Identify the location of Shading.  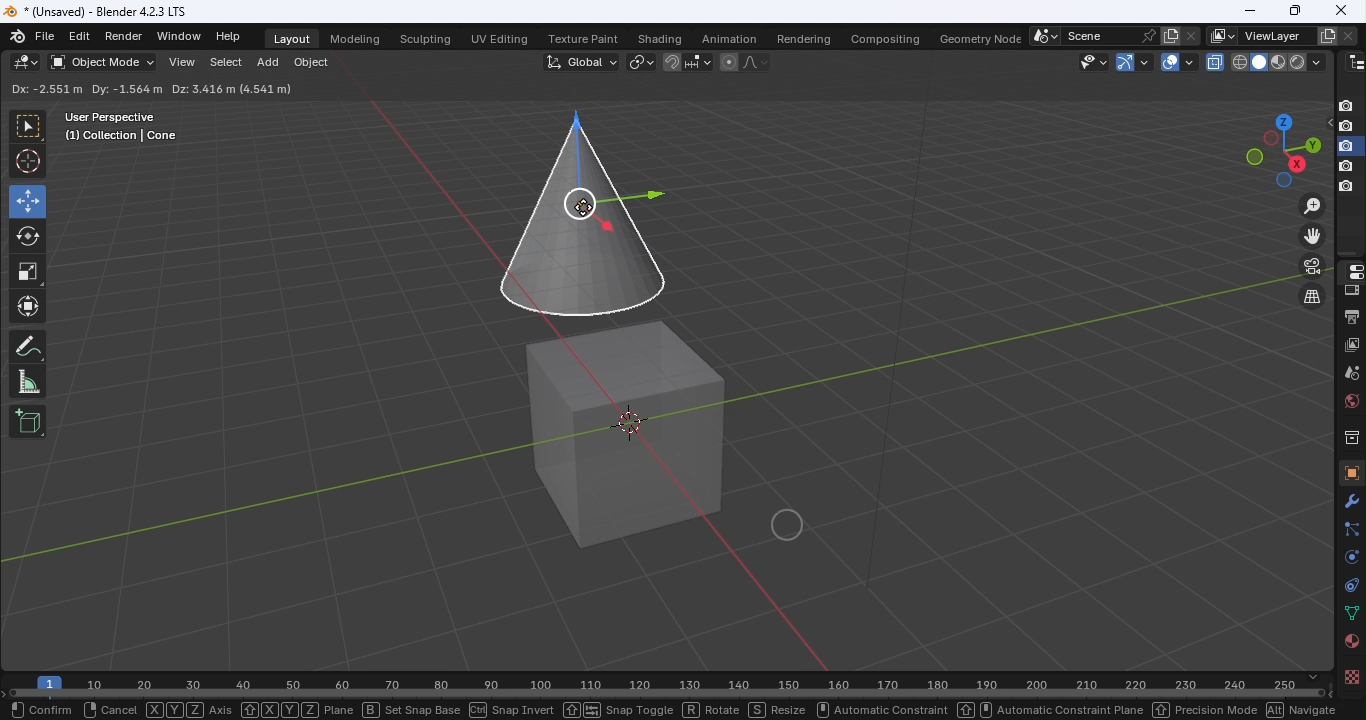
(659, 38).